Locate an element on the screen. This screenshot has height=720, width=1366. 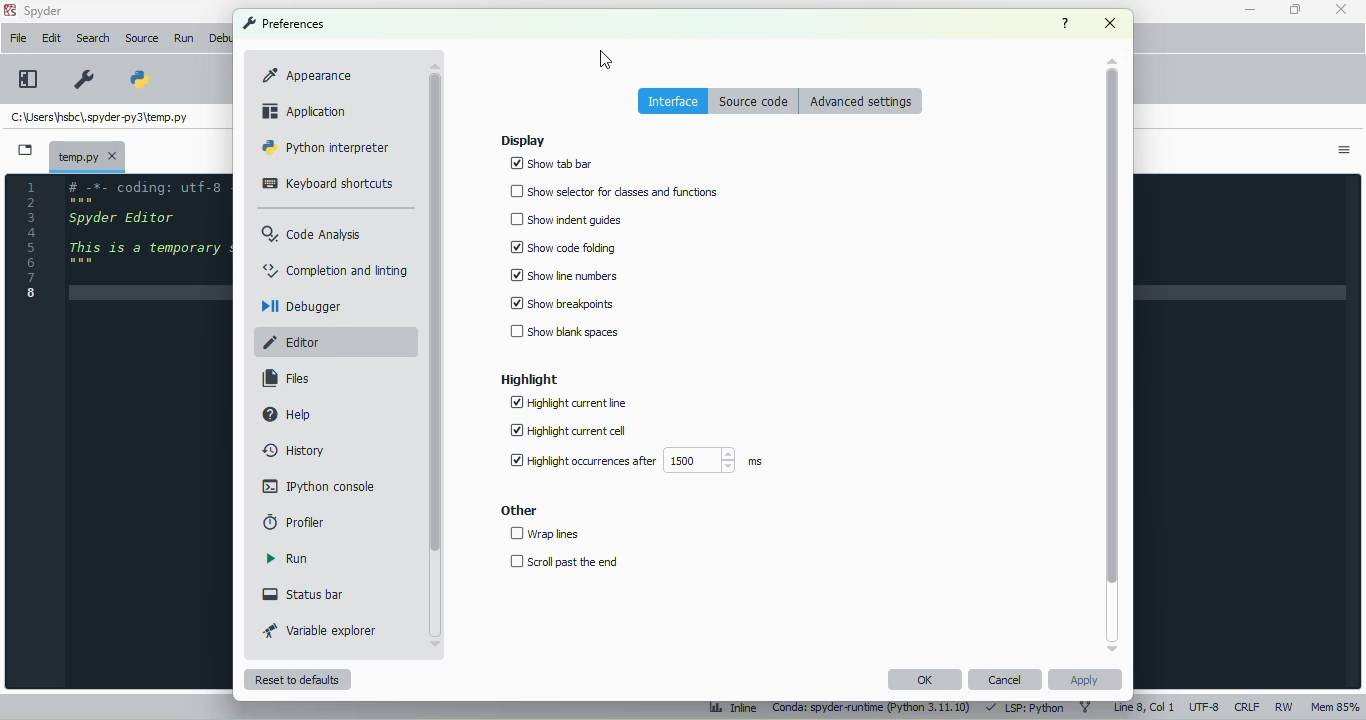
show breakpoints is located at coordinates (562, 303).